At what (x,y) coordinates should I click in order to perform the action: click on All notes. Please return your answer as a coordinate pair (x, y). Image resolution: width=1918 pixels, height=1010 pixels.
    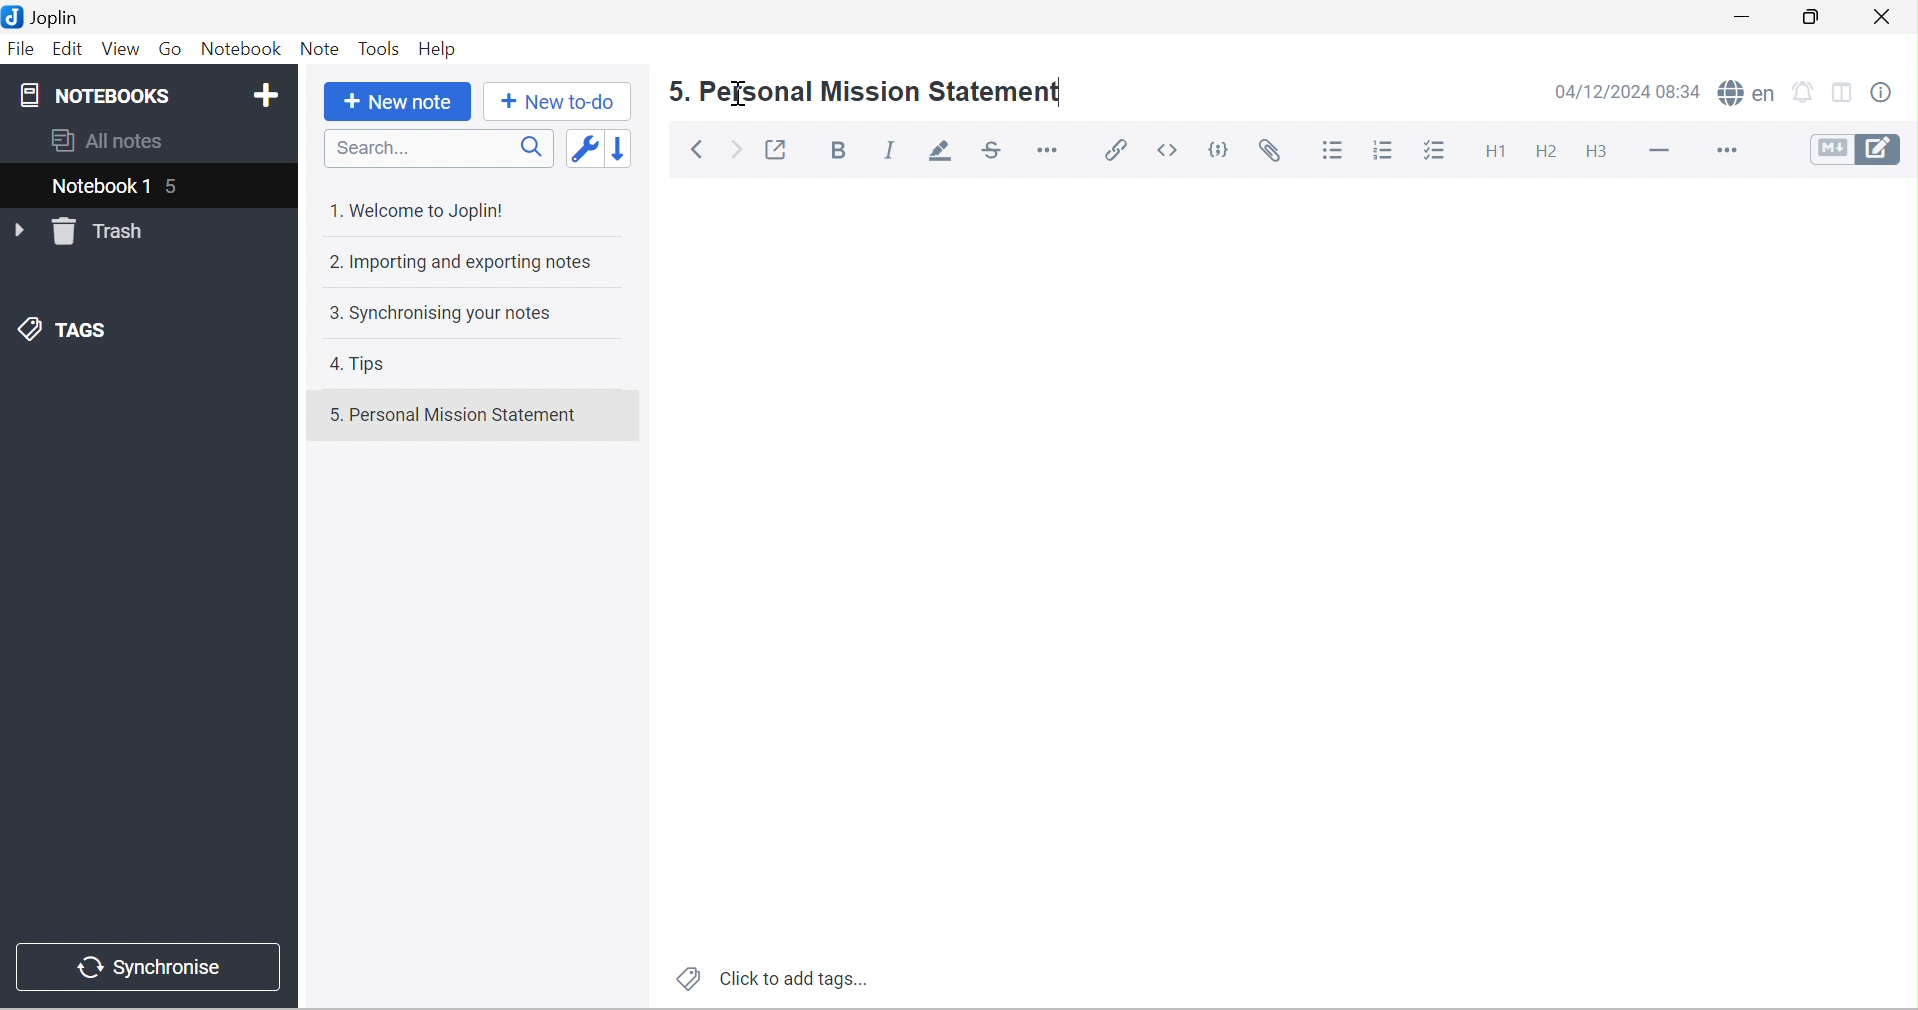
    Looking at the image, I should click on (112, 142).